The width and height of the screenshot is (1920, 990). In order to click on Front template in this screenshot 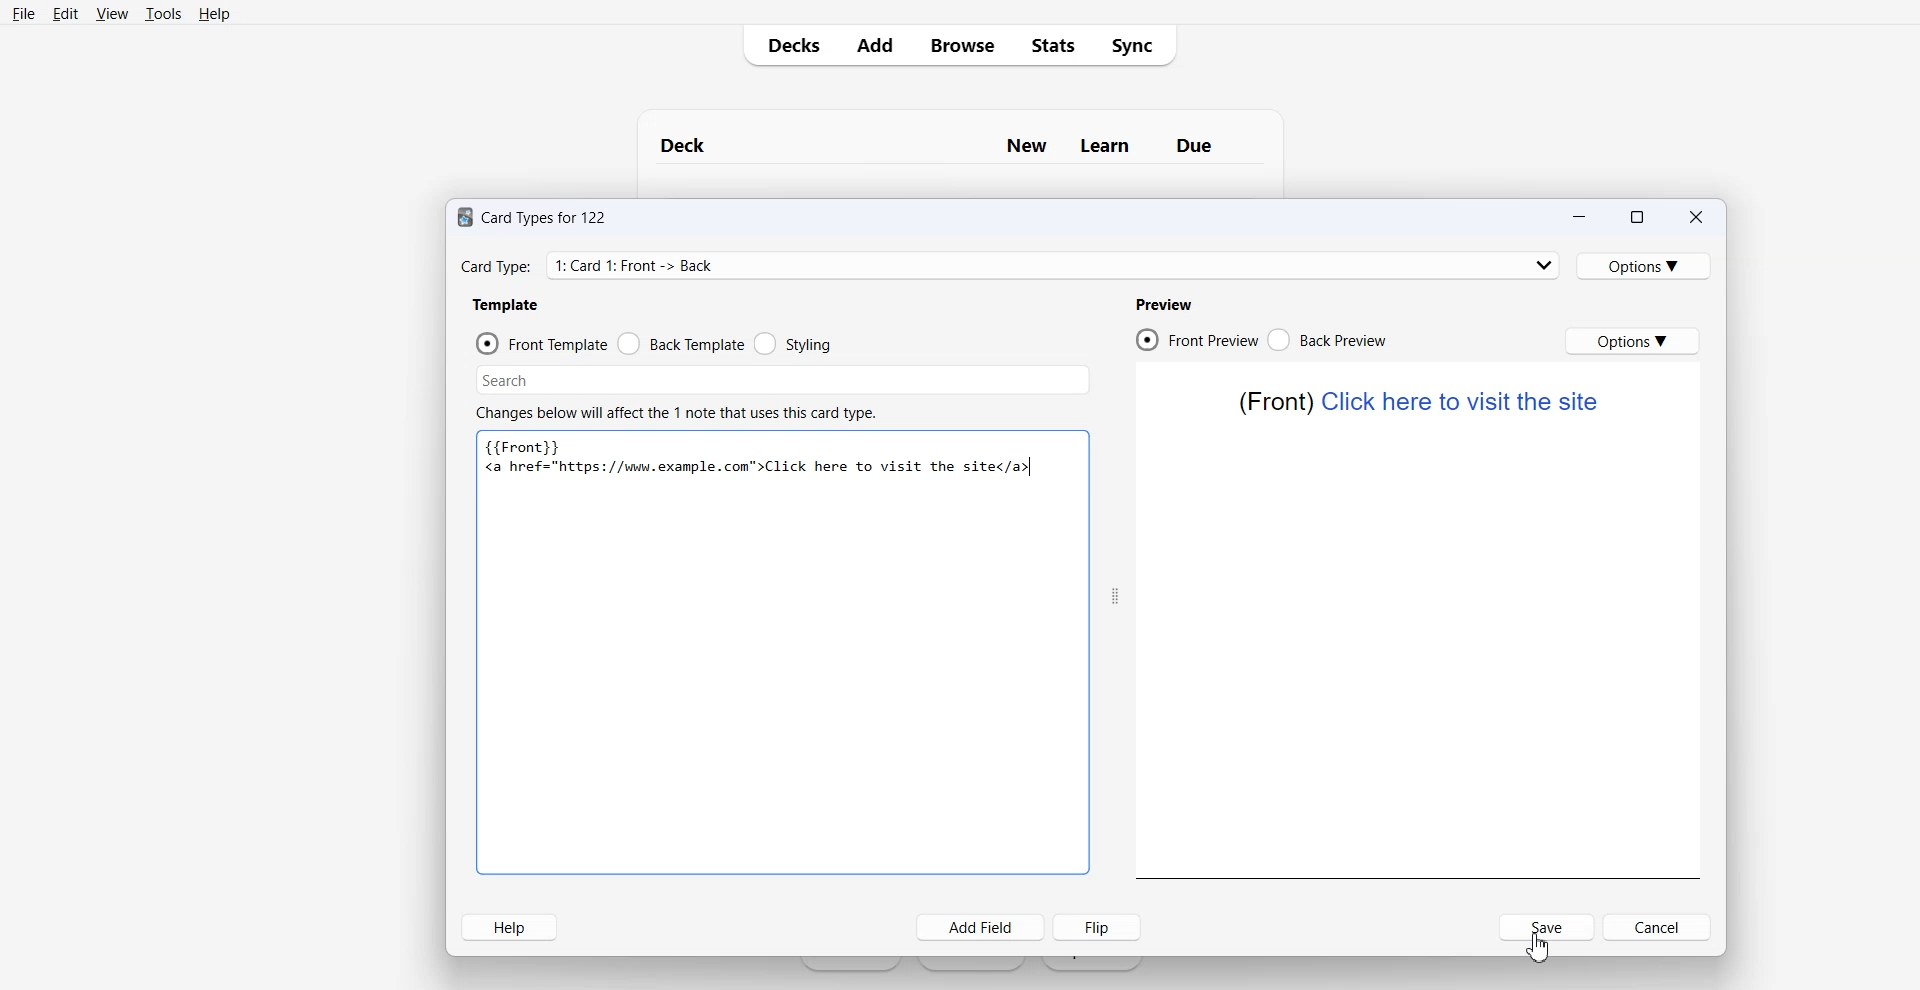, I will do `click(542, 343)`.